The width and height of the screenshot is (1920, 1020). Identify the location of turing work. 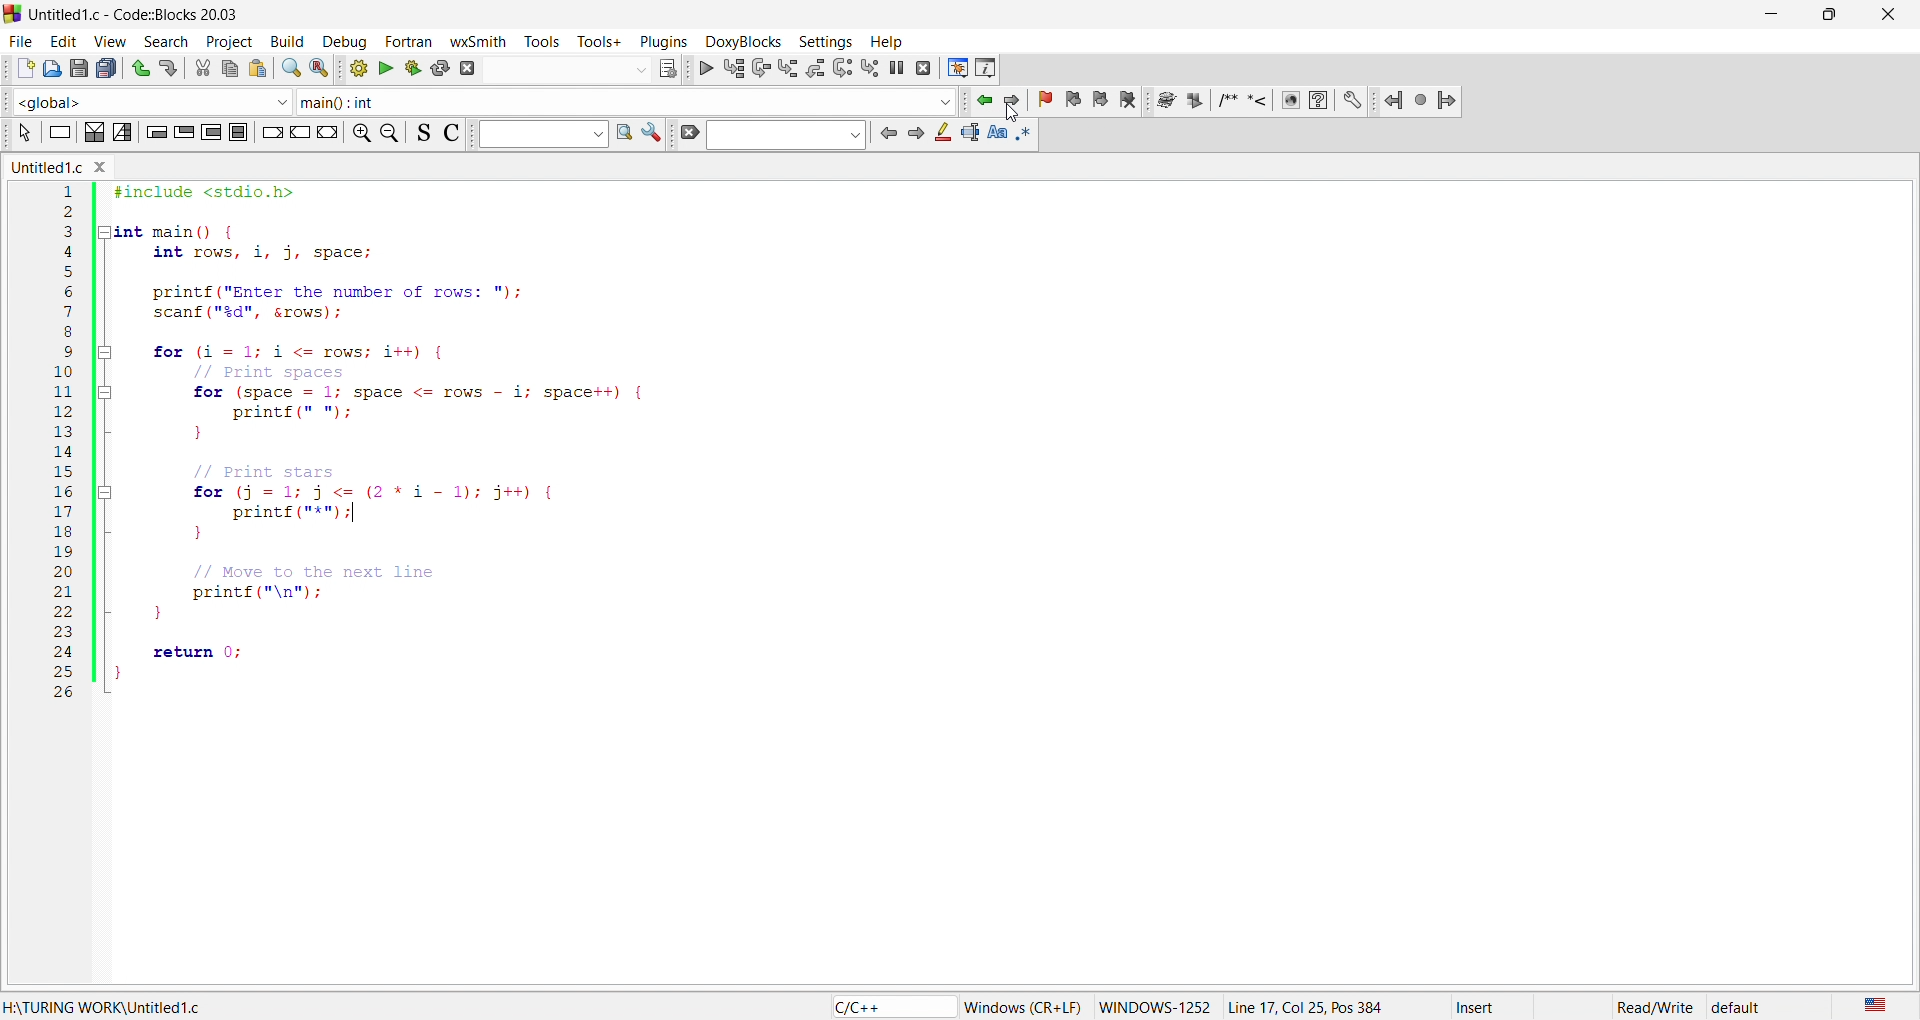
(111, 1005).